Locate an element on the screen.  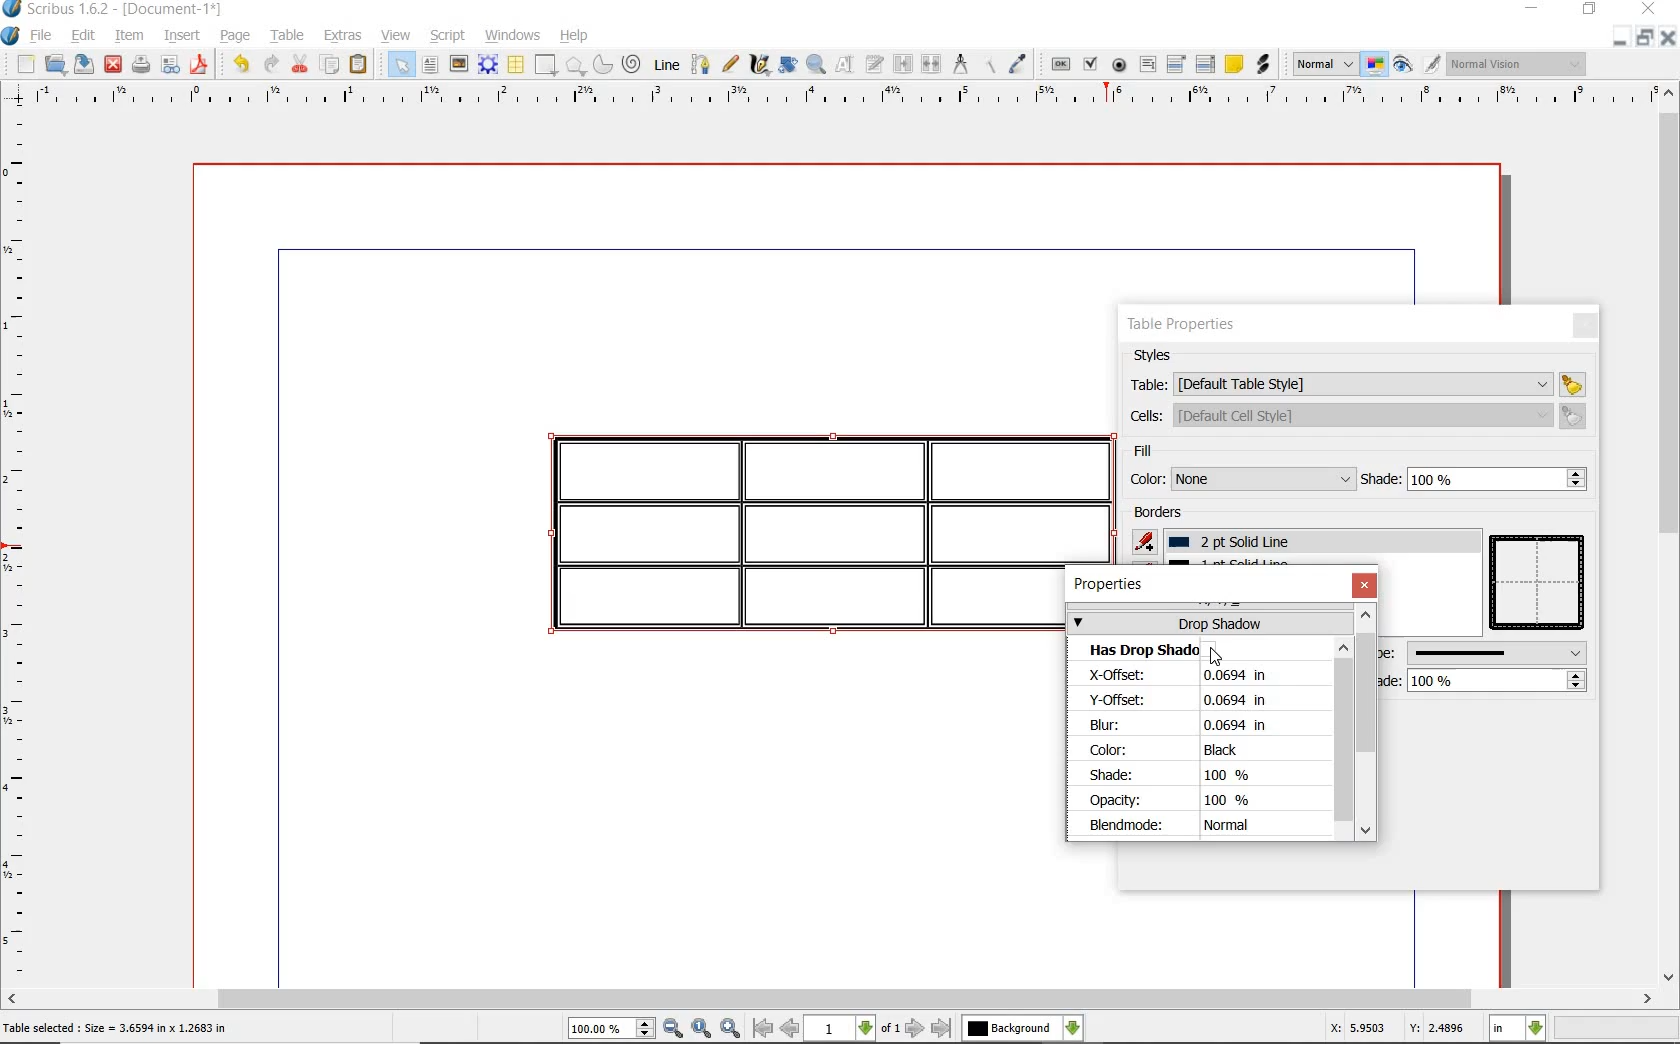
table properties is located at coordinates (1183, 327).